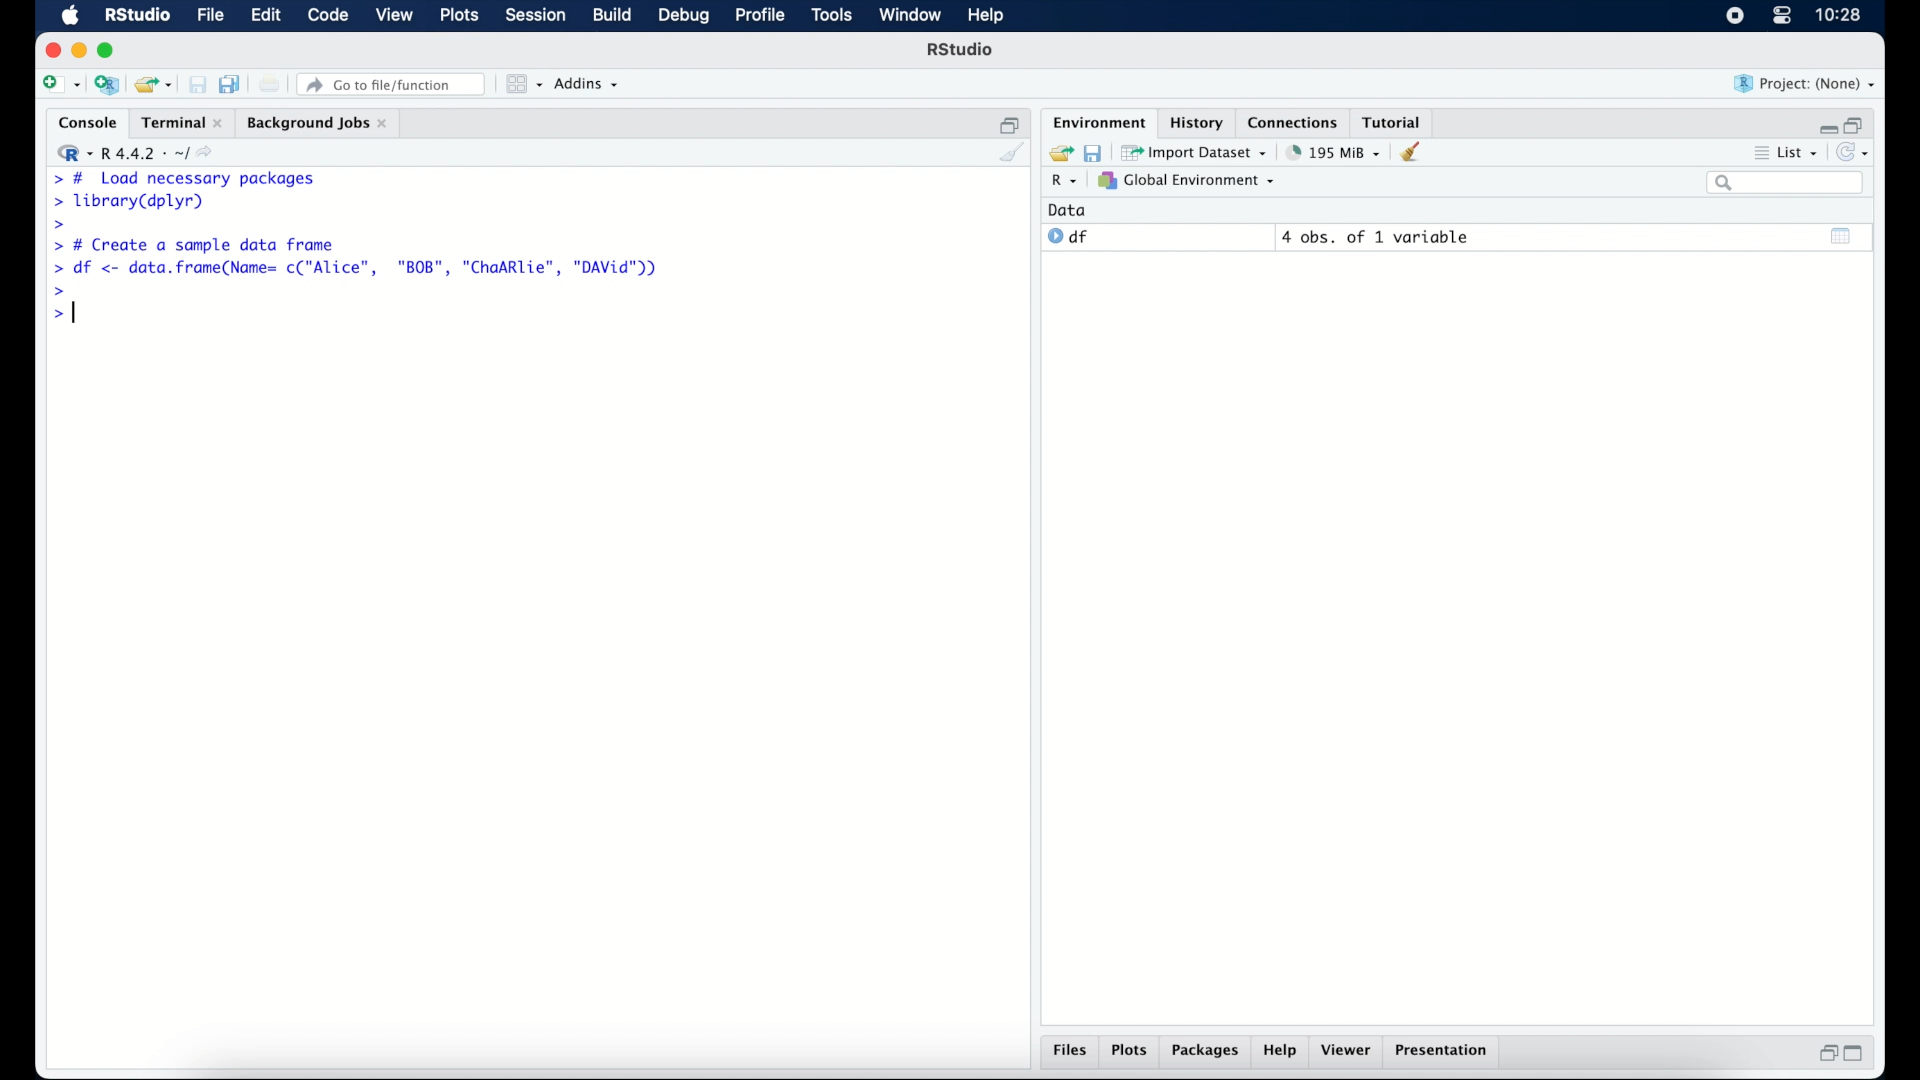 The image size is (1920, 1080). Describe the element at coordinates (1784, 155) in the screenshot. I see `list` at that location.